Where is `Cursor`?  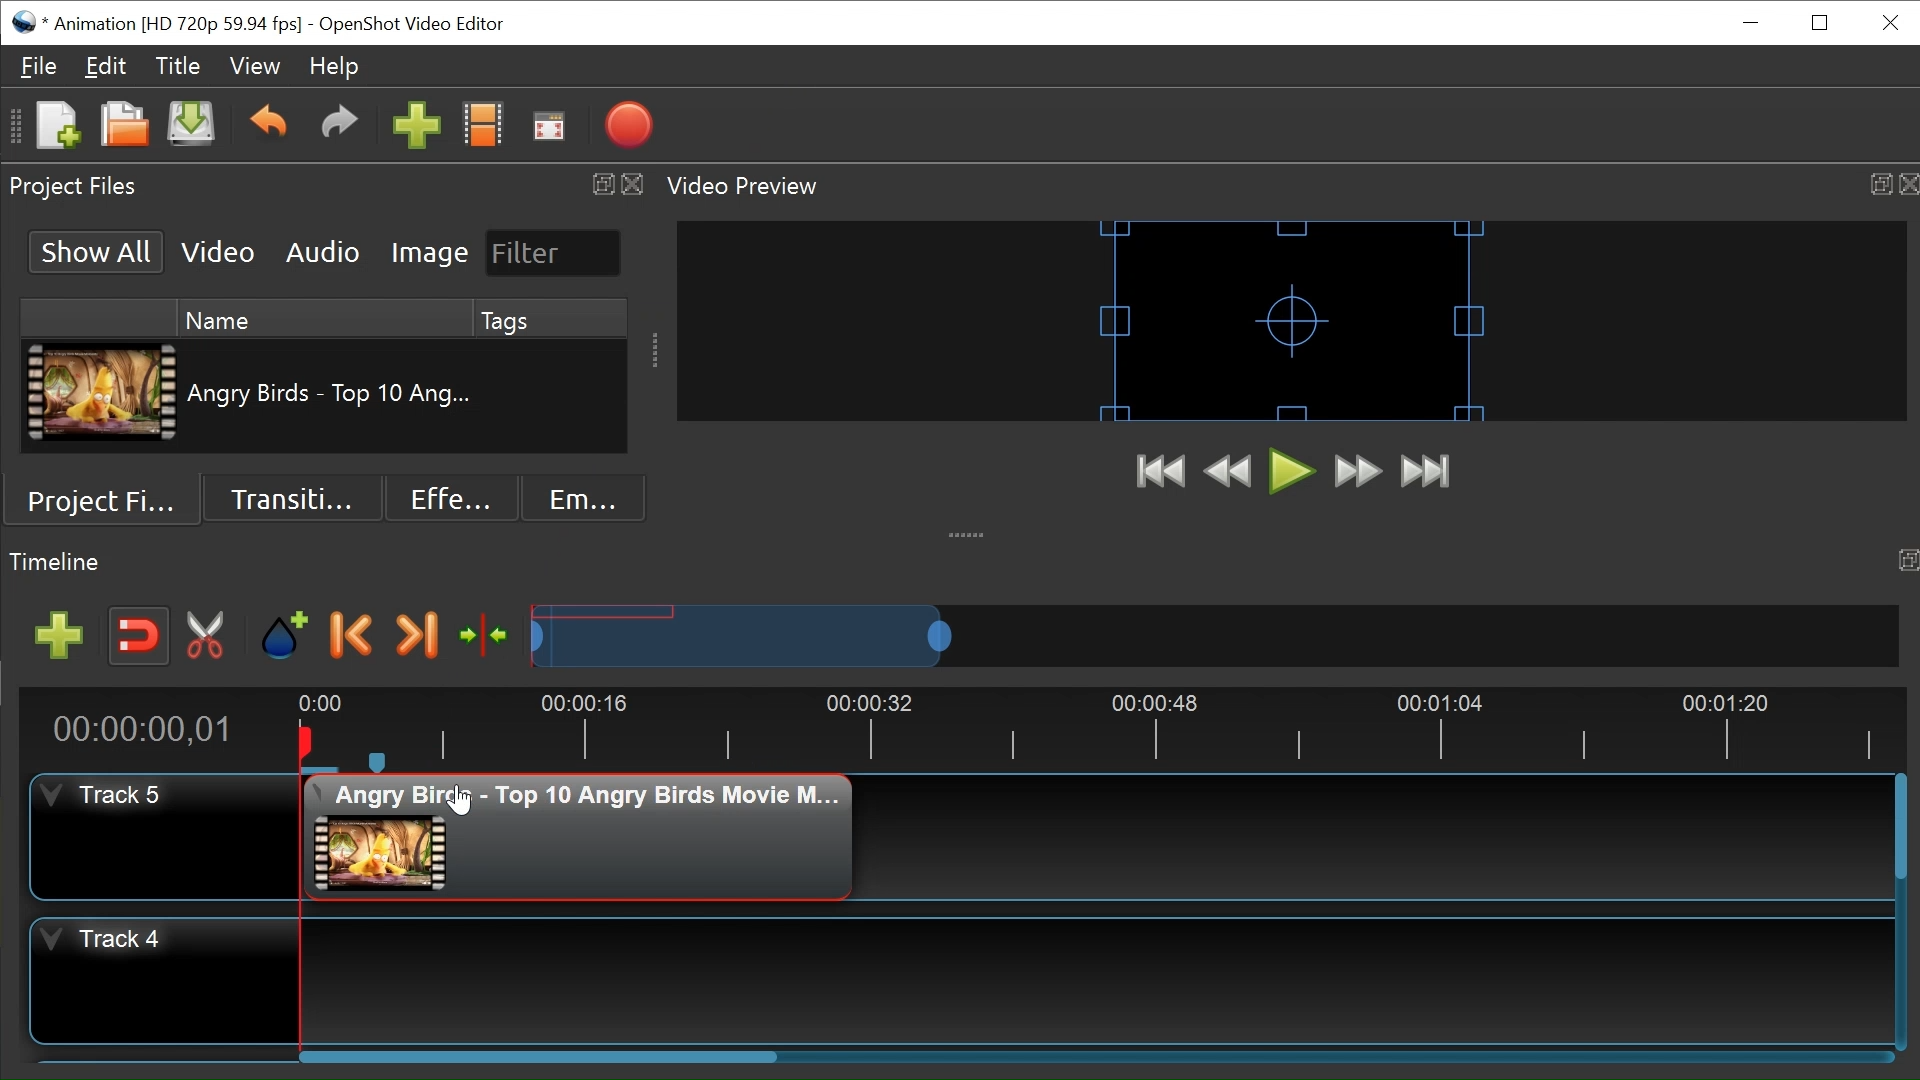
Cursor is located at coordinates (457, 797).